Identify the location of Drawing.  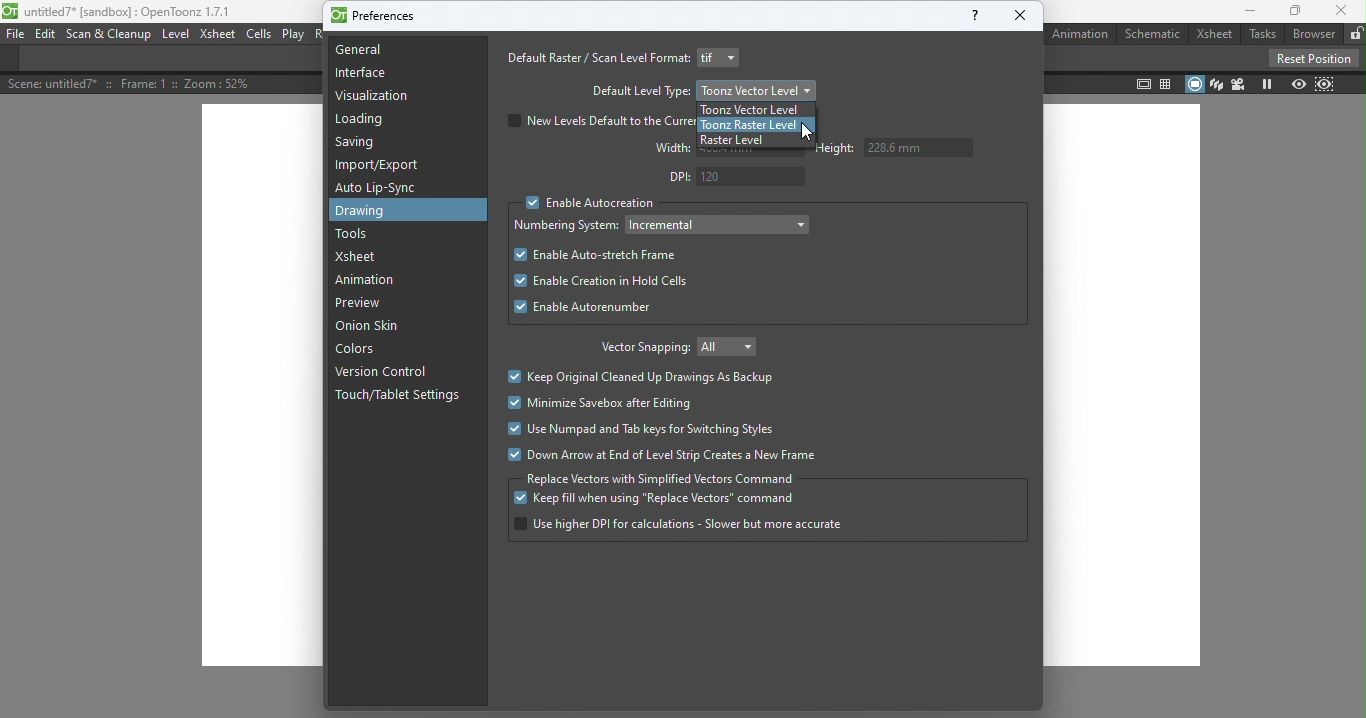
(386, 212).